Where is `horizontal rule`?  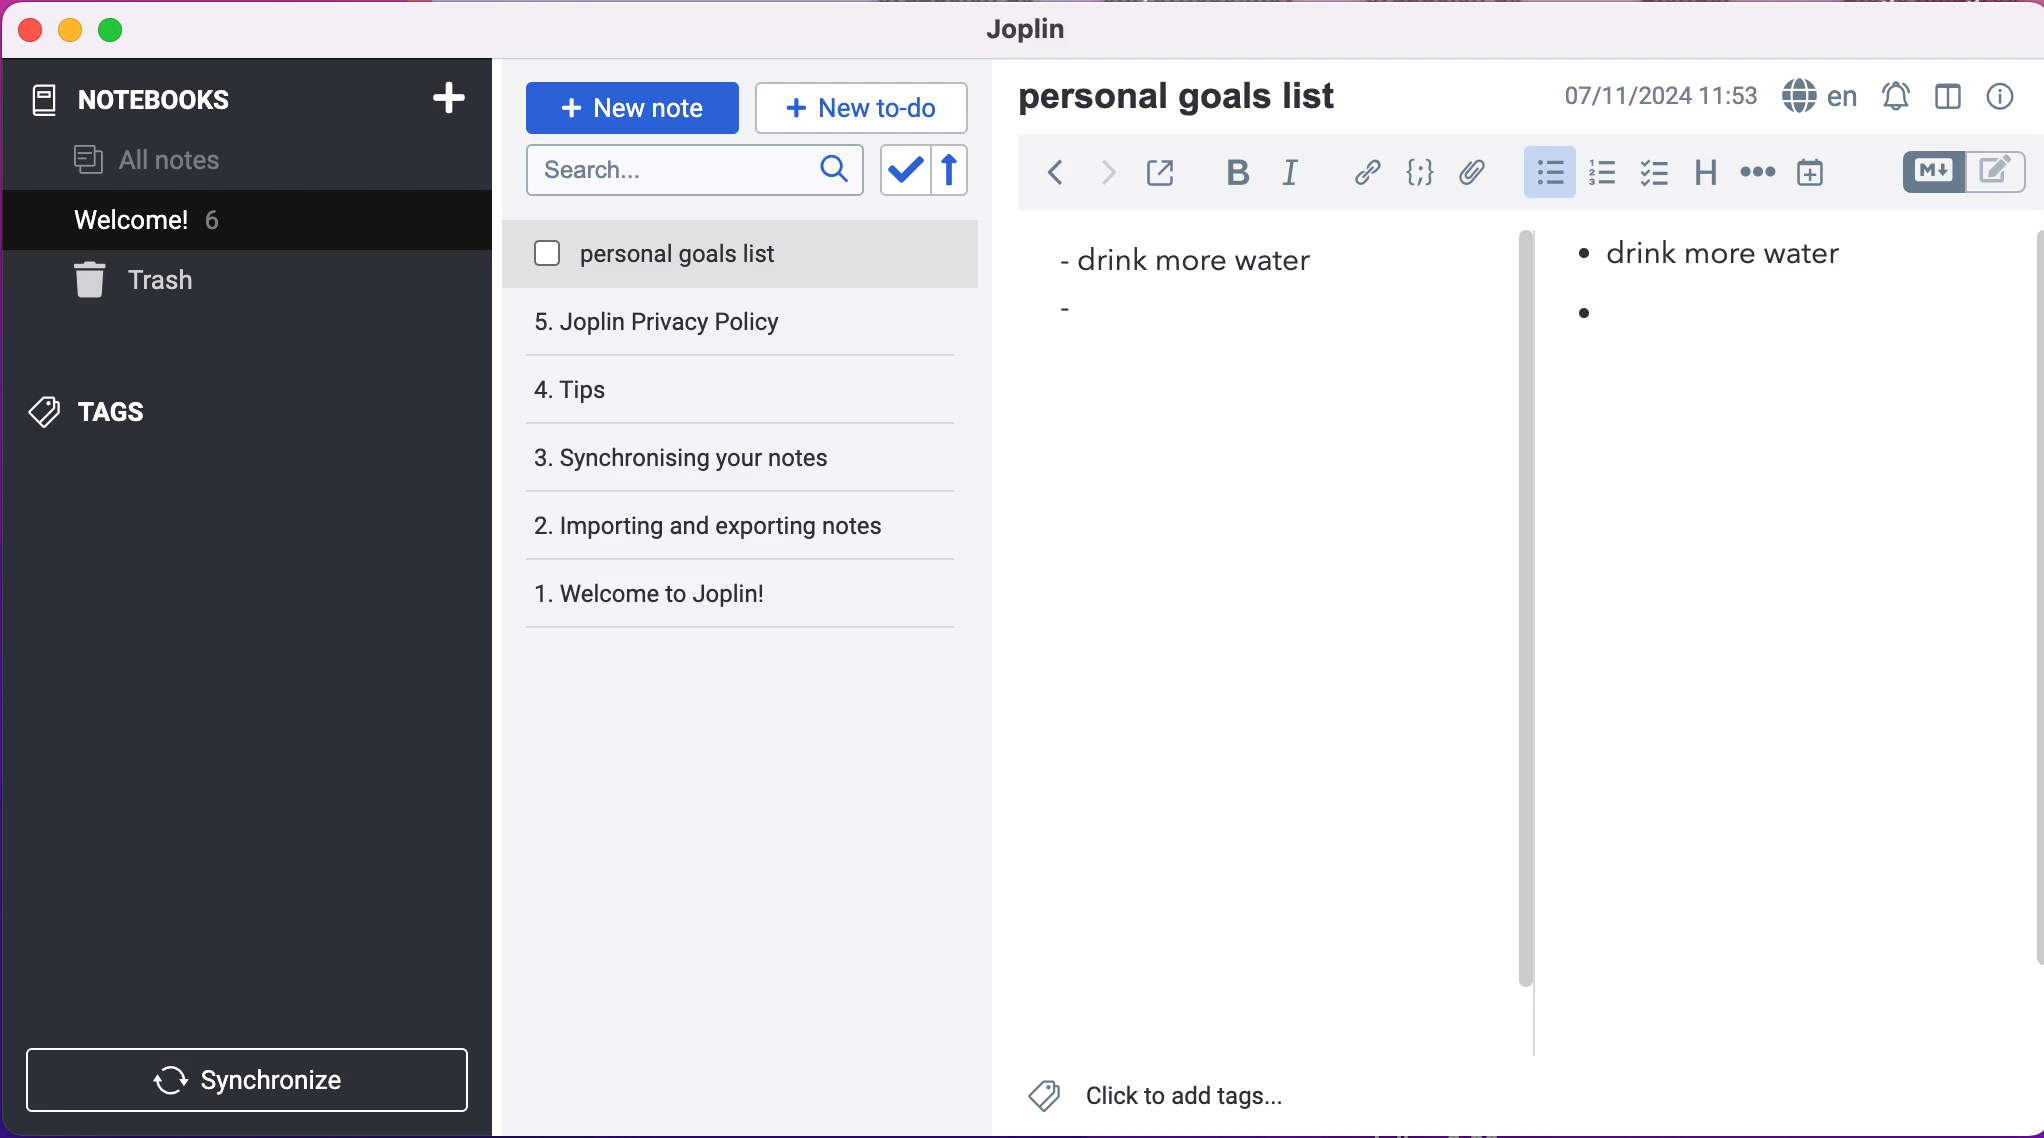 horizontal rule is located at coordinates (1754, 180).